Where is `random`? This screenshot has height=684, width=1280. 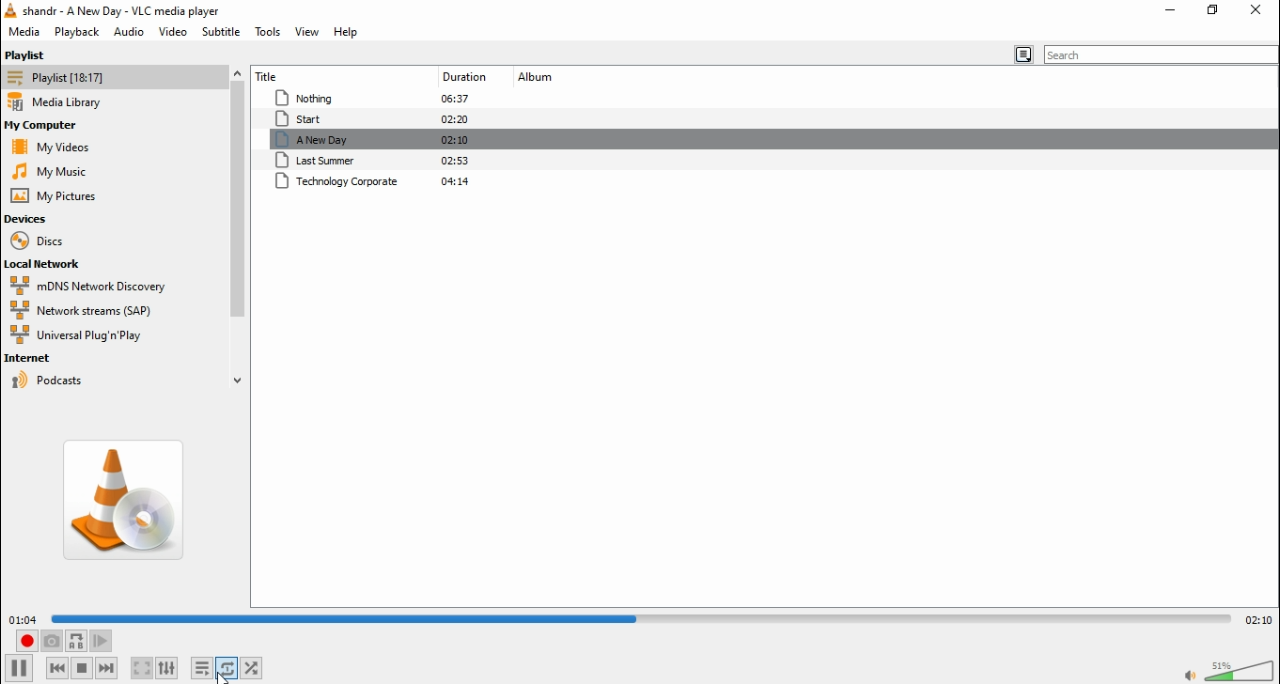
random is located at coordinates (253, 668).